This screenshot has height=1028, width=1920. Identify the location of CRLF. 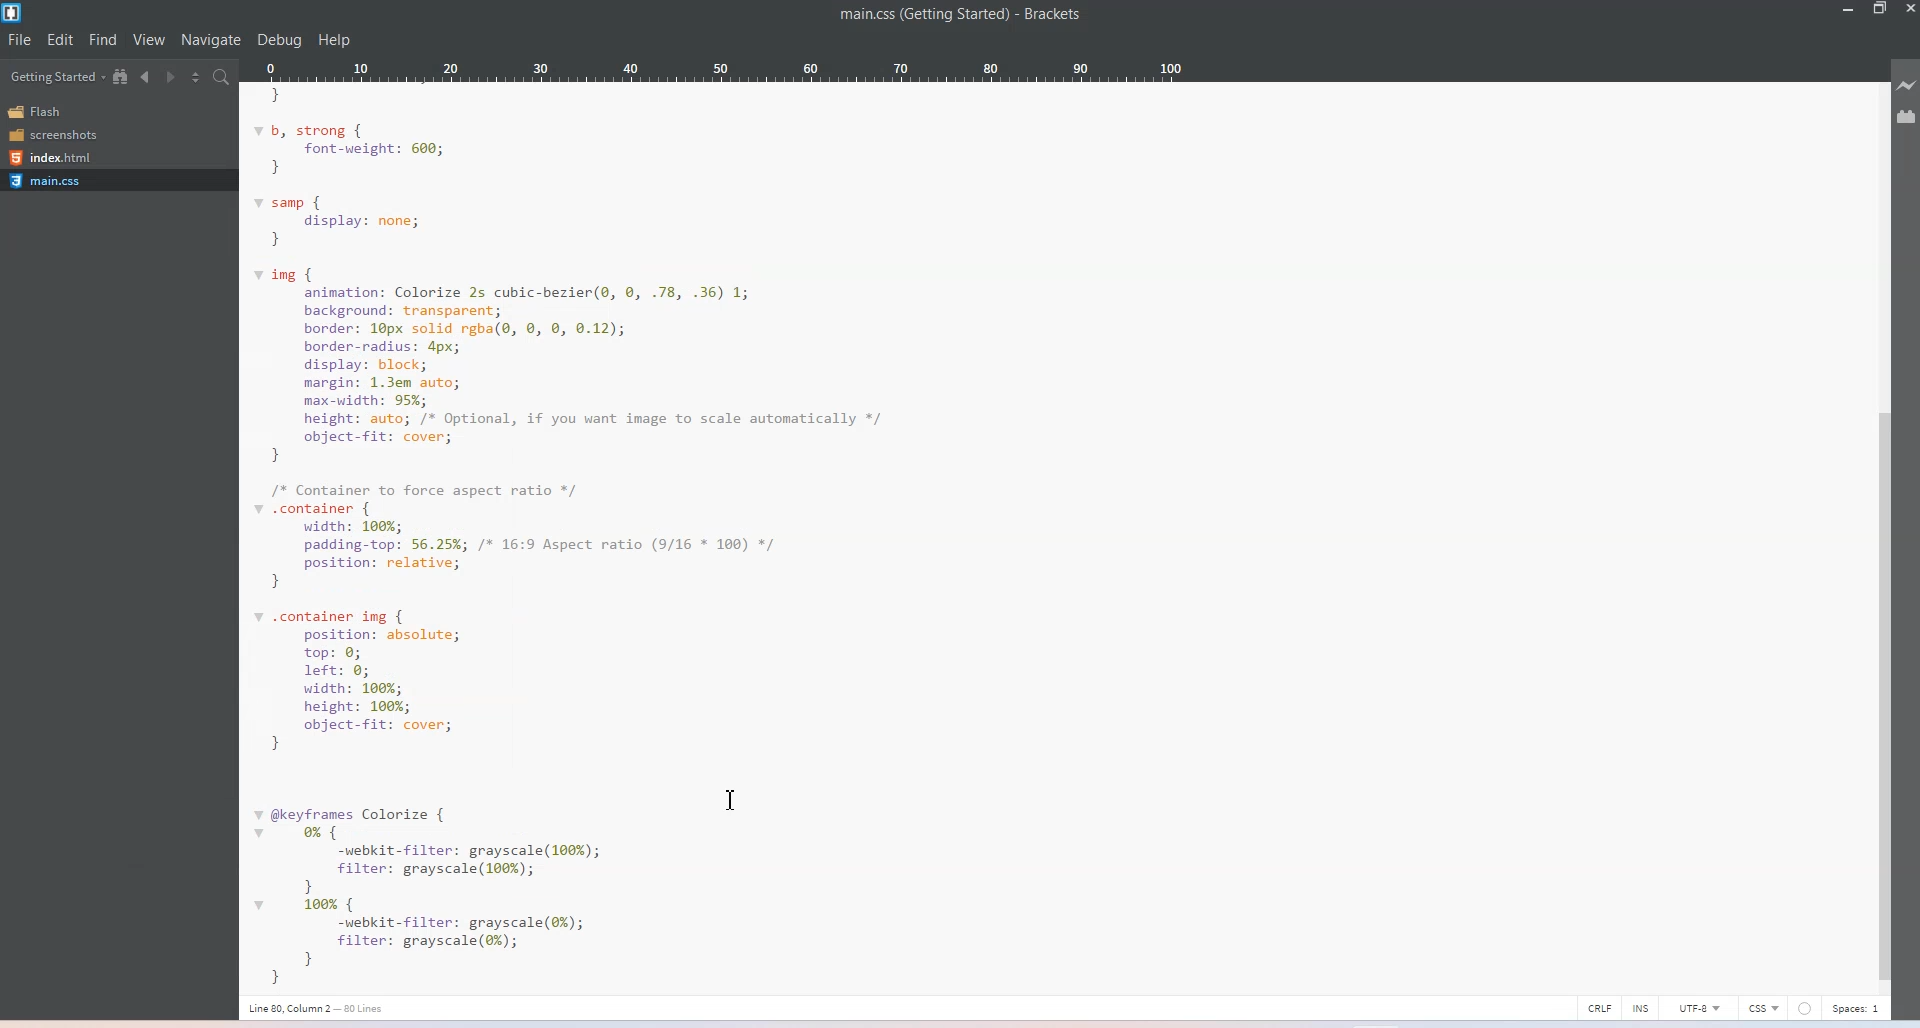
(1600, 1006).